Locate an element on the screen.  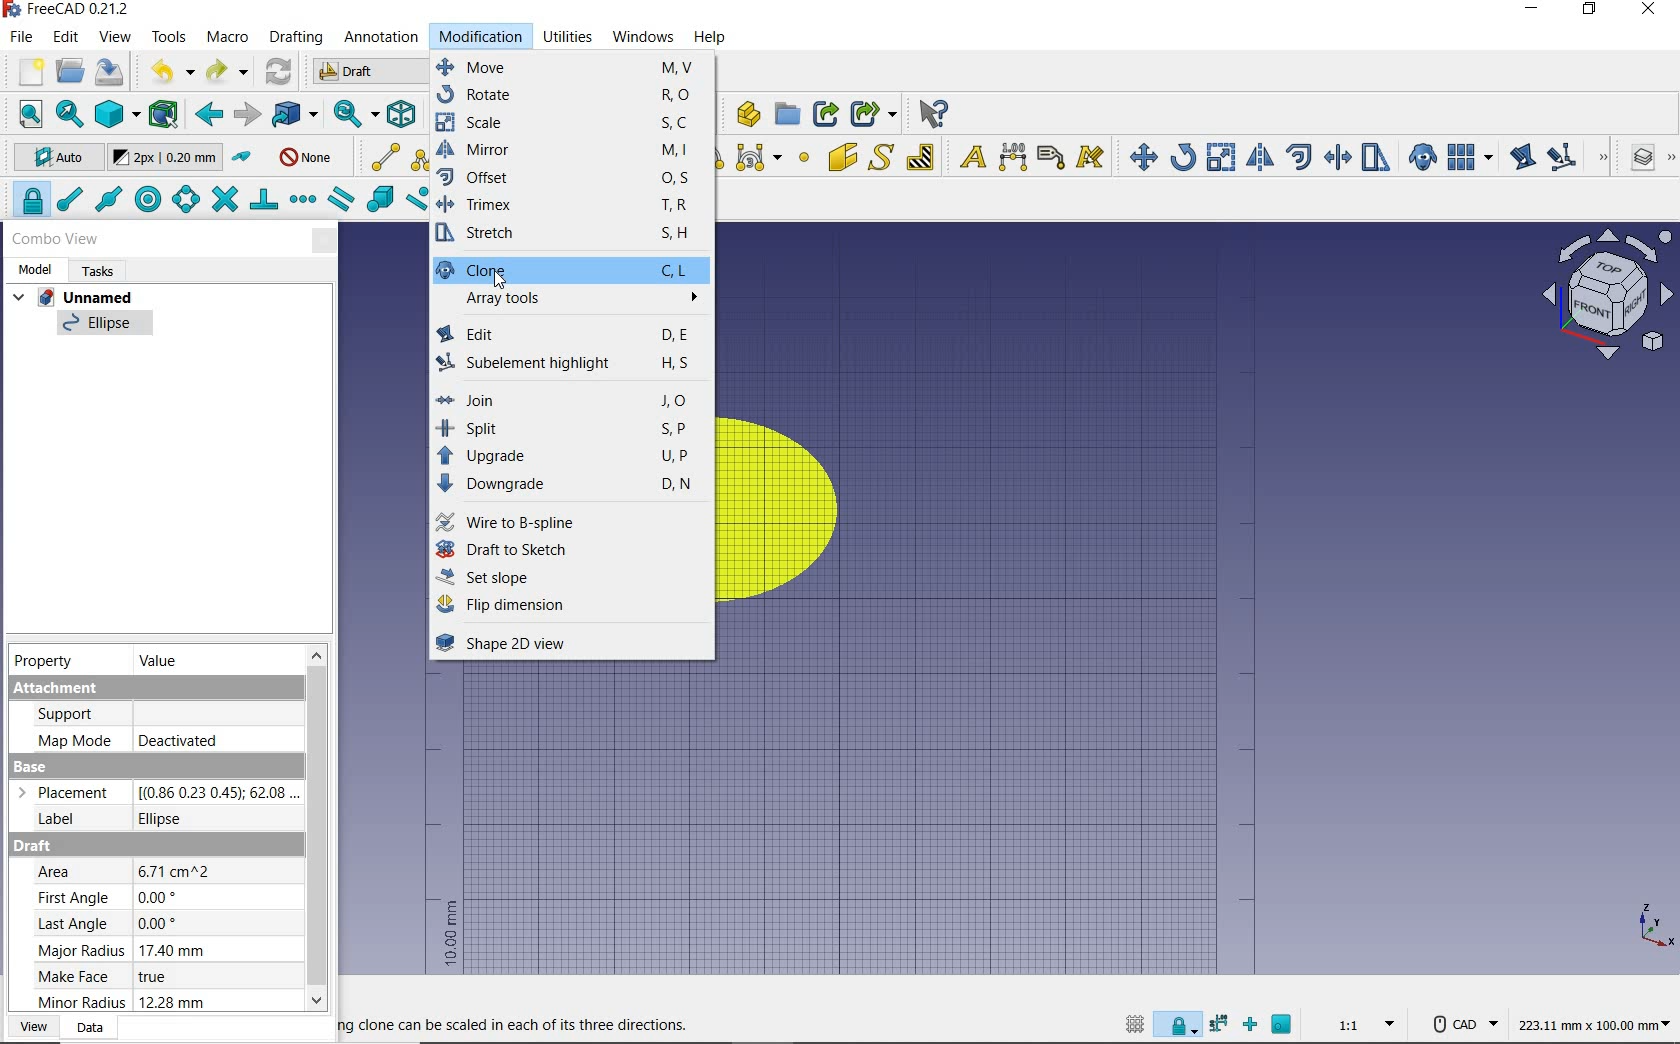
forward is located at coordinates (246, 113).